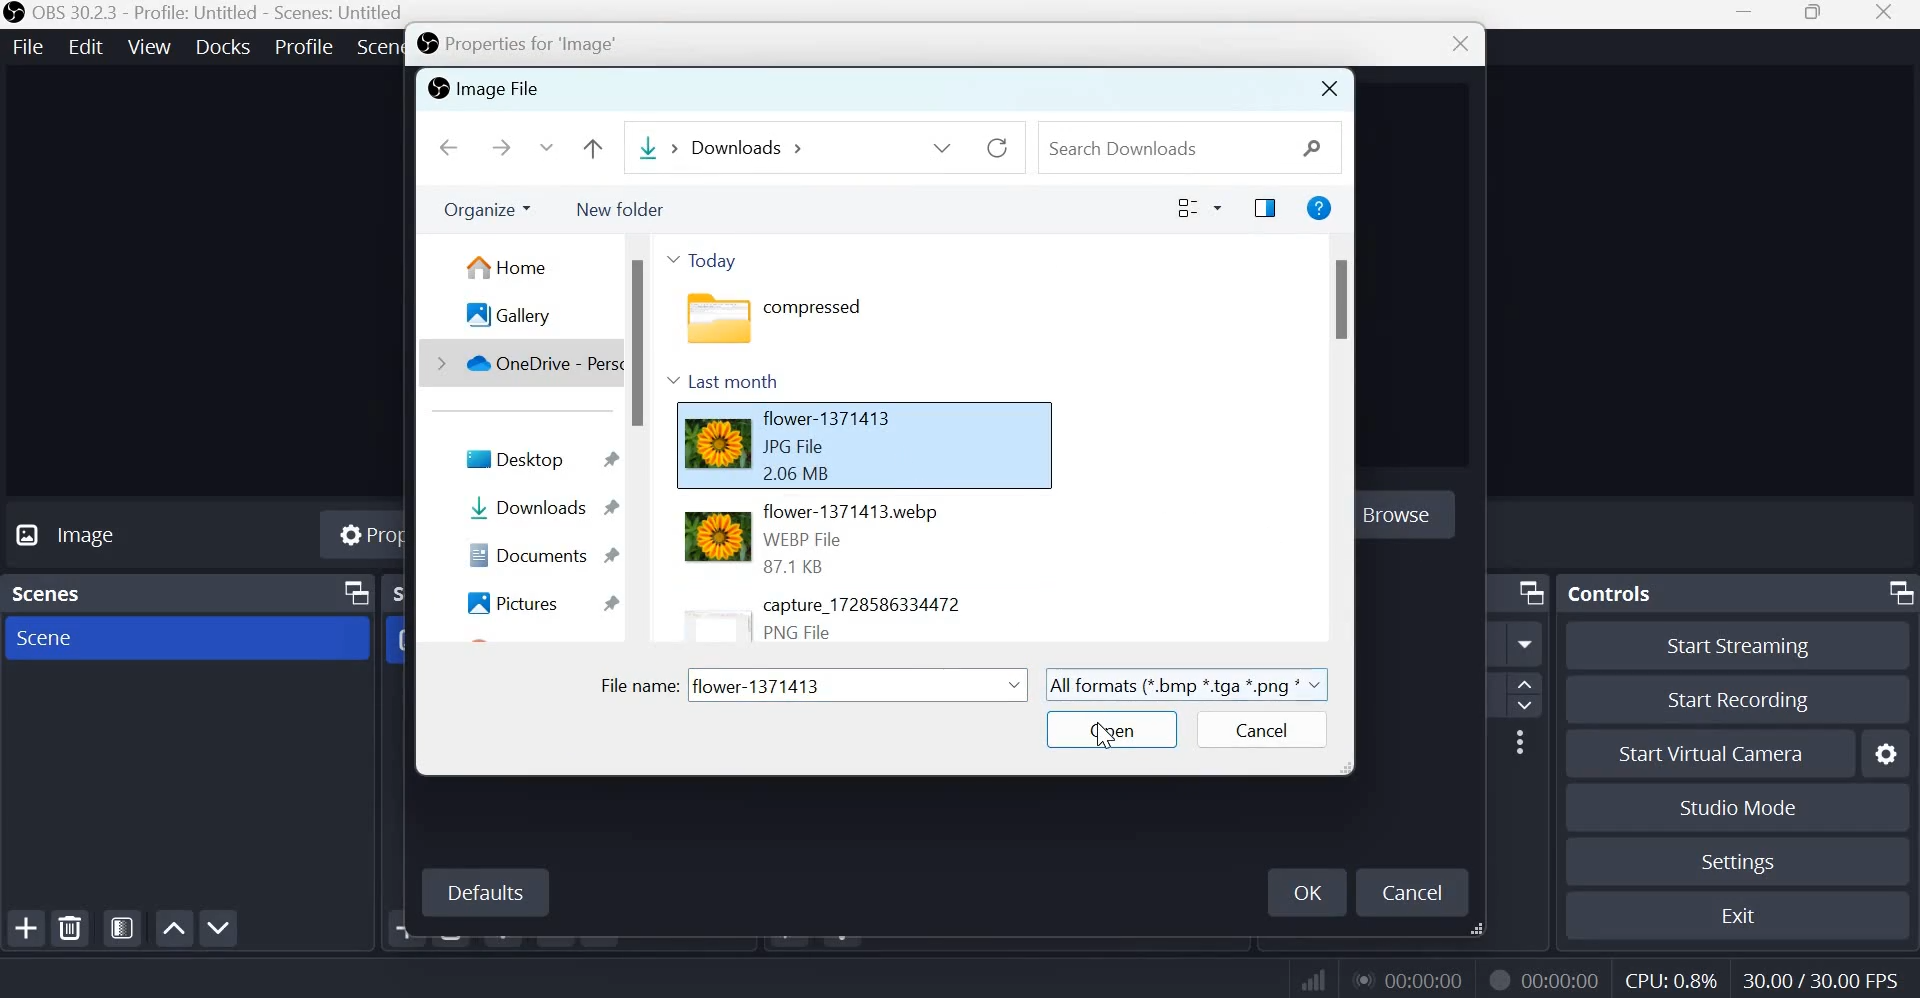  I want to click on OneDrive - personal, so click(525, 363).